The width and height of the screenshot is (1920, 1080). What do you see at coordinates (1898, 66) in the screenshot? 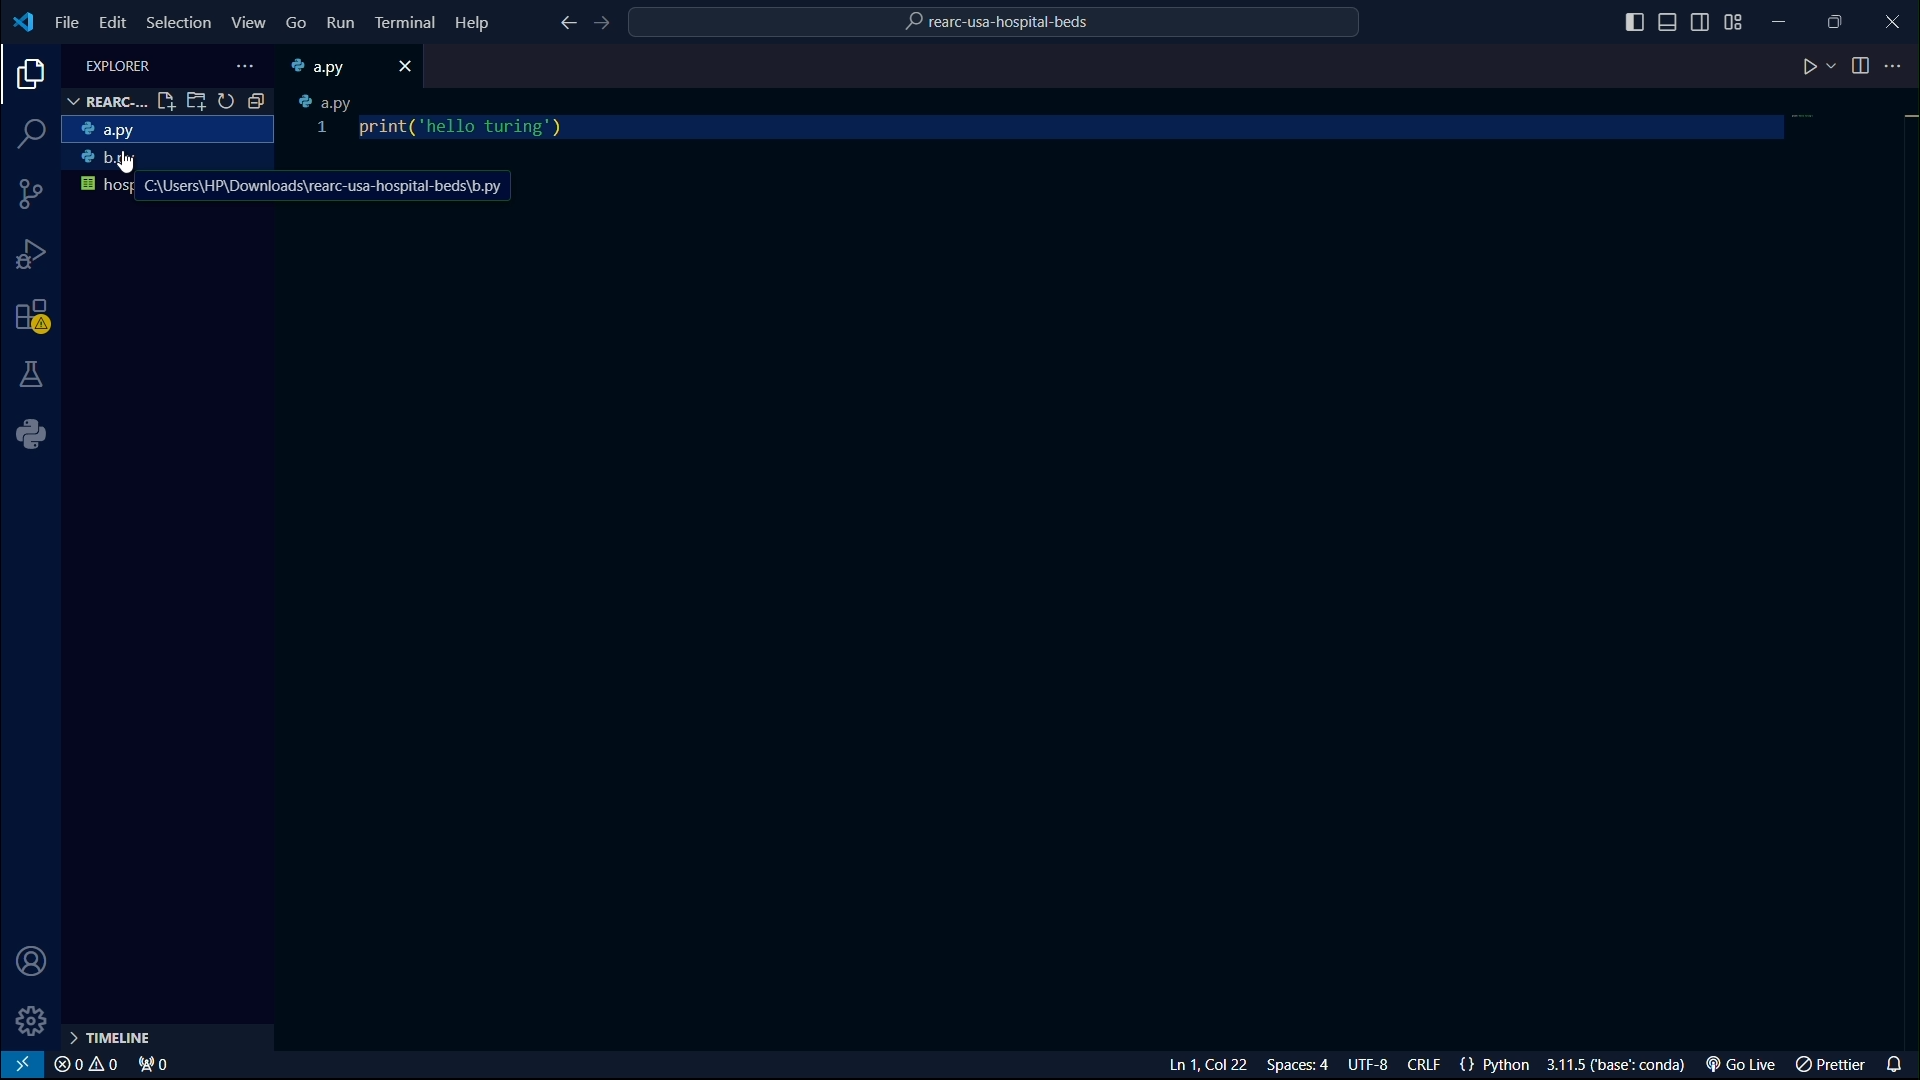
I see `more actions` at bounding box center [1898, 66].